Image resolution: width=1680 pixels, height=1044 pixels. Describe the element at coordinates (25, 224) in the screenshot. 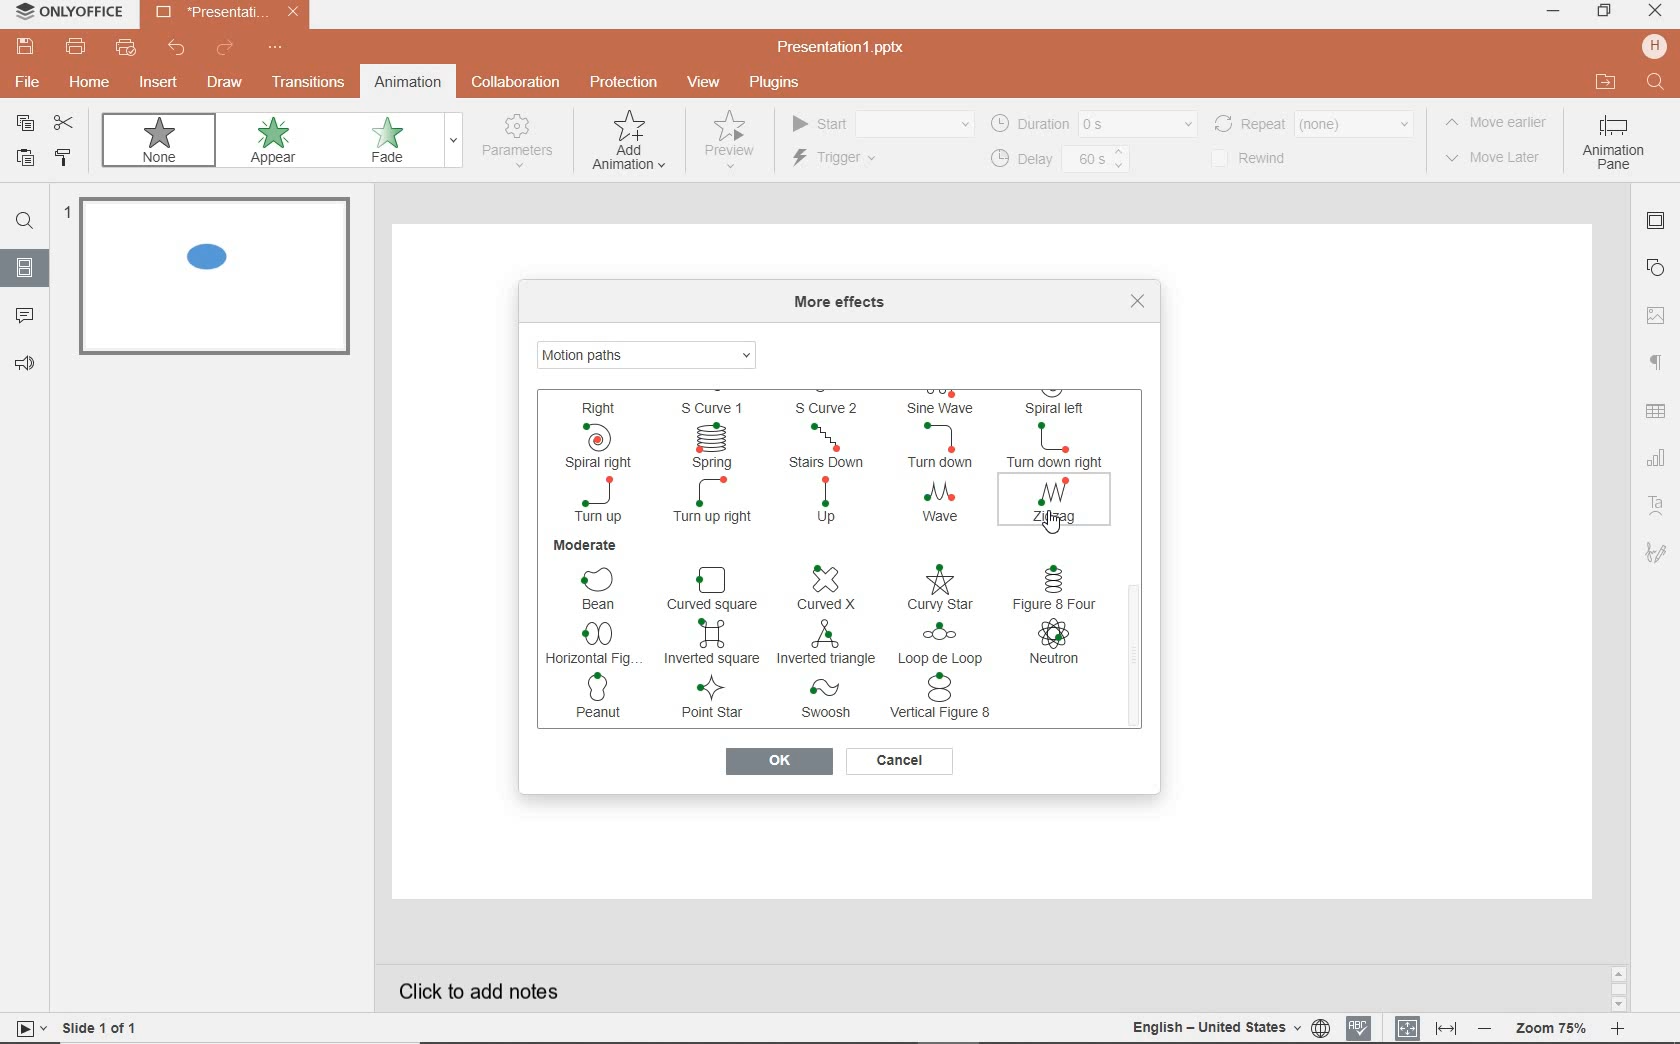

I see `find` at that location.